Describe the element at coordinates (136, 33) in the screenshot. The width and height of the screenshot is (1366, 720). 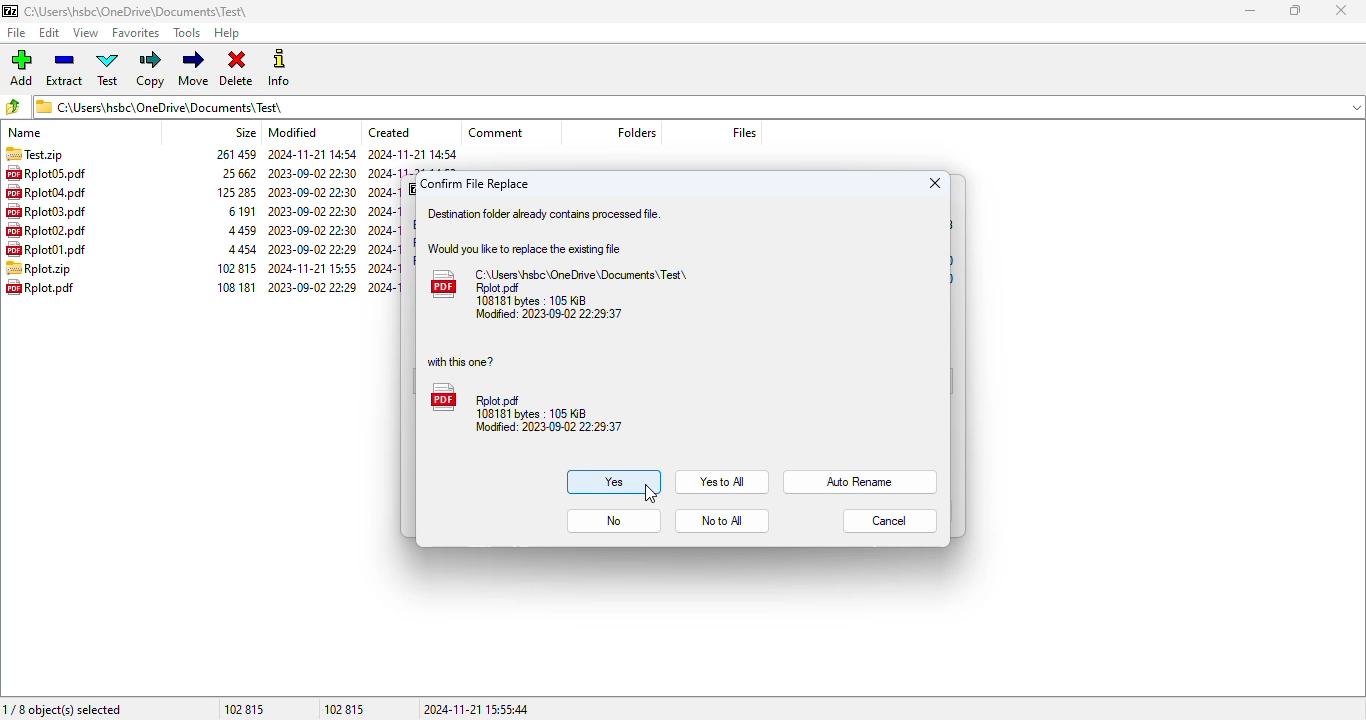
I see `favorites` at that location.